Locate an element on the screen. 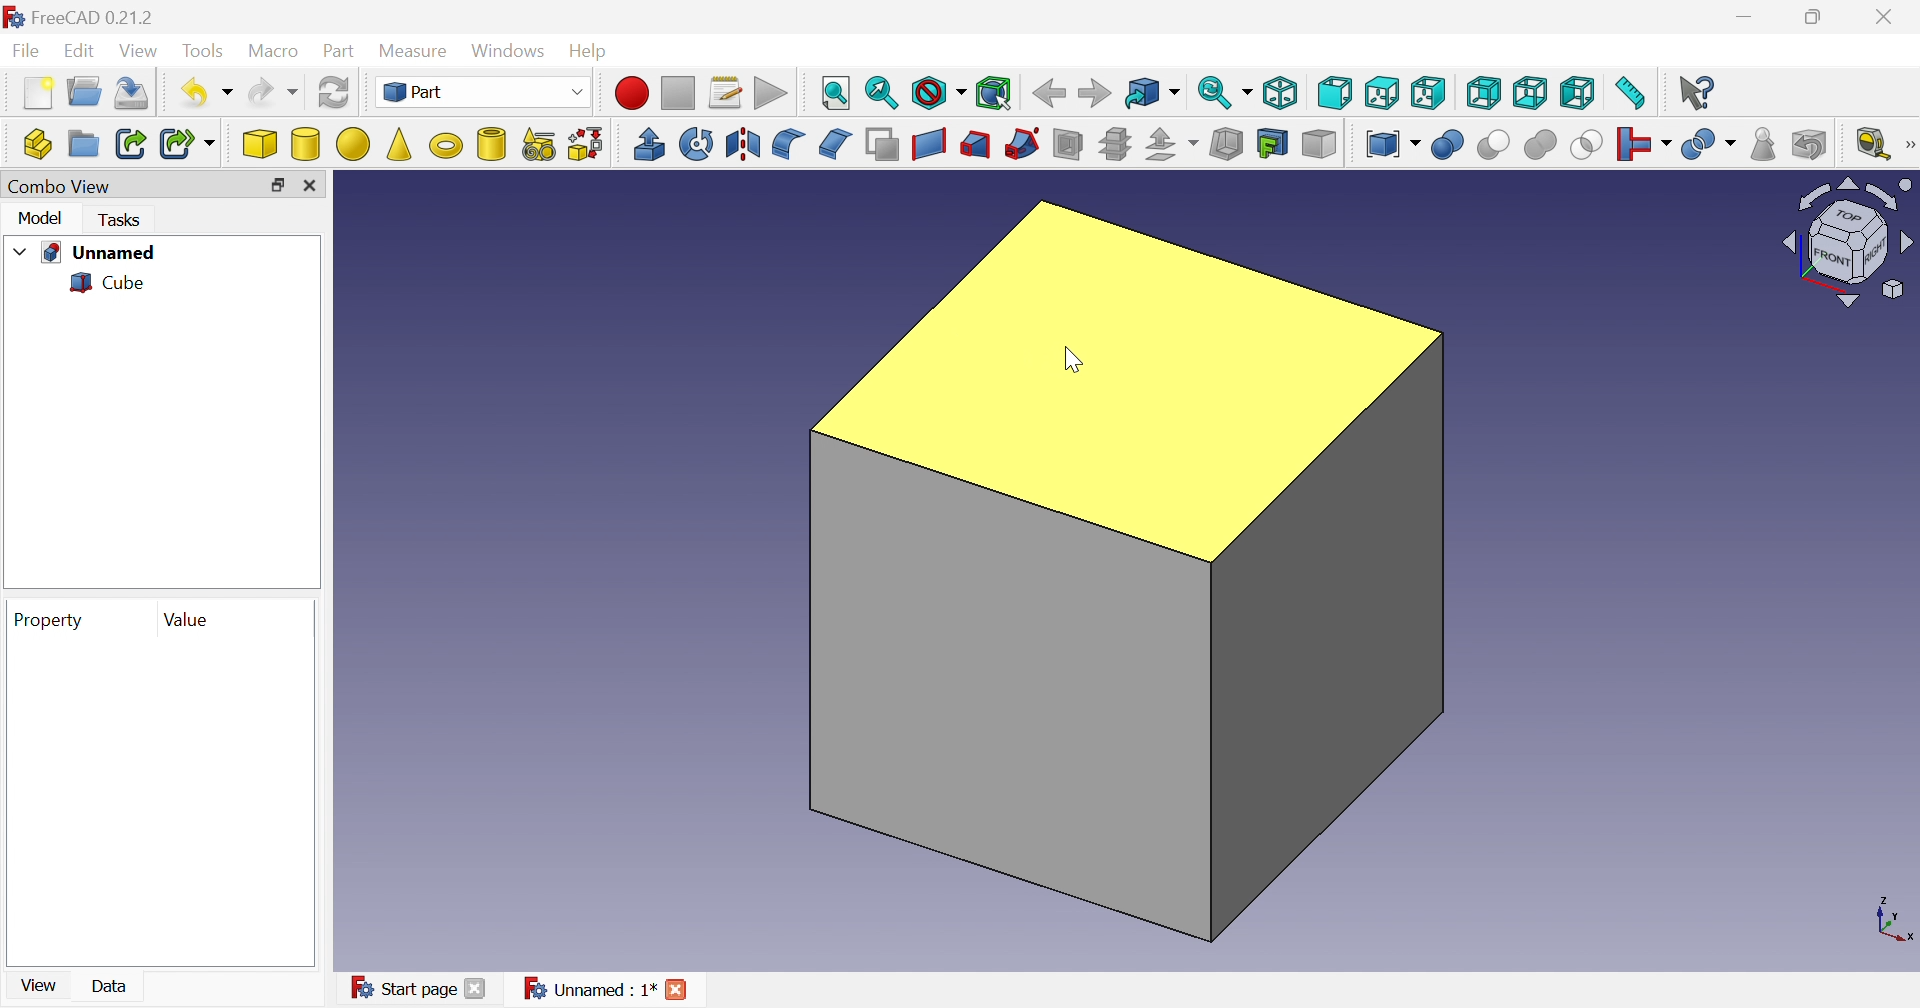  Unnamed : 1* is located at coordinates (588, 988).